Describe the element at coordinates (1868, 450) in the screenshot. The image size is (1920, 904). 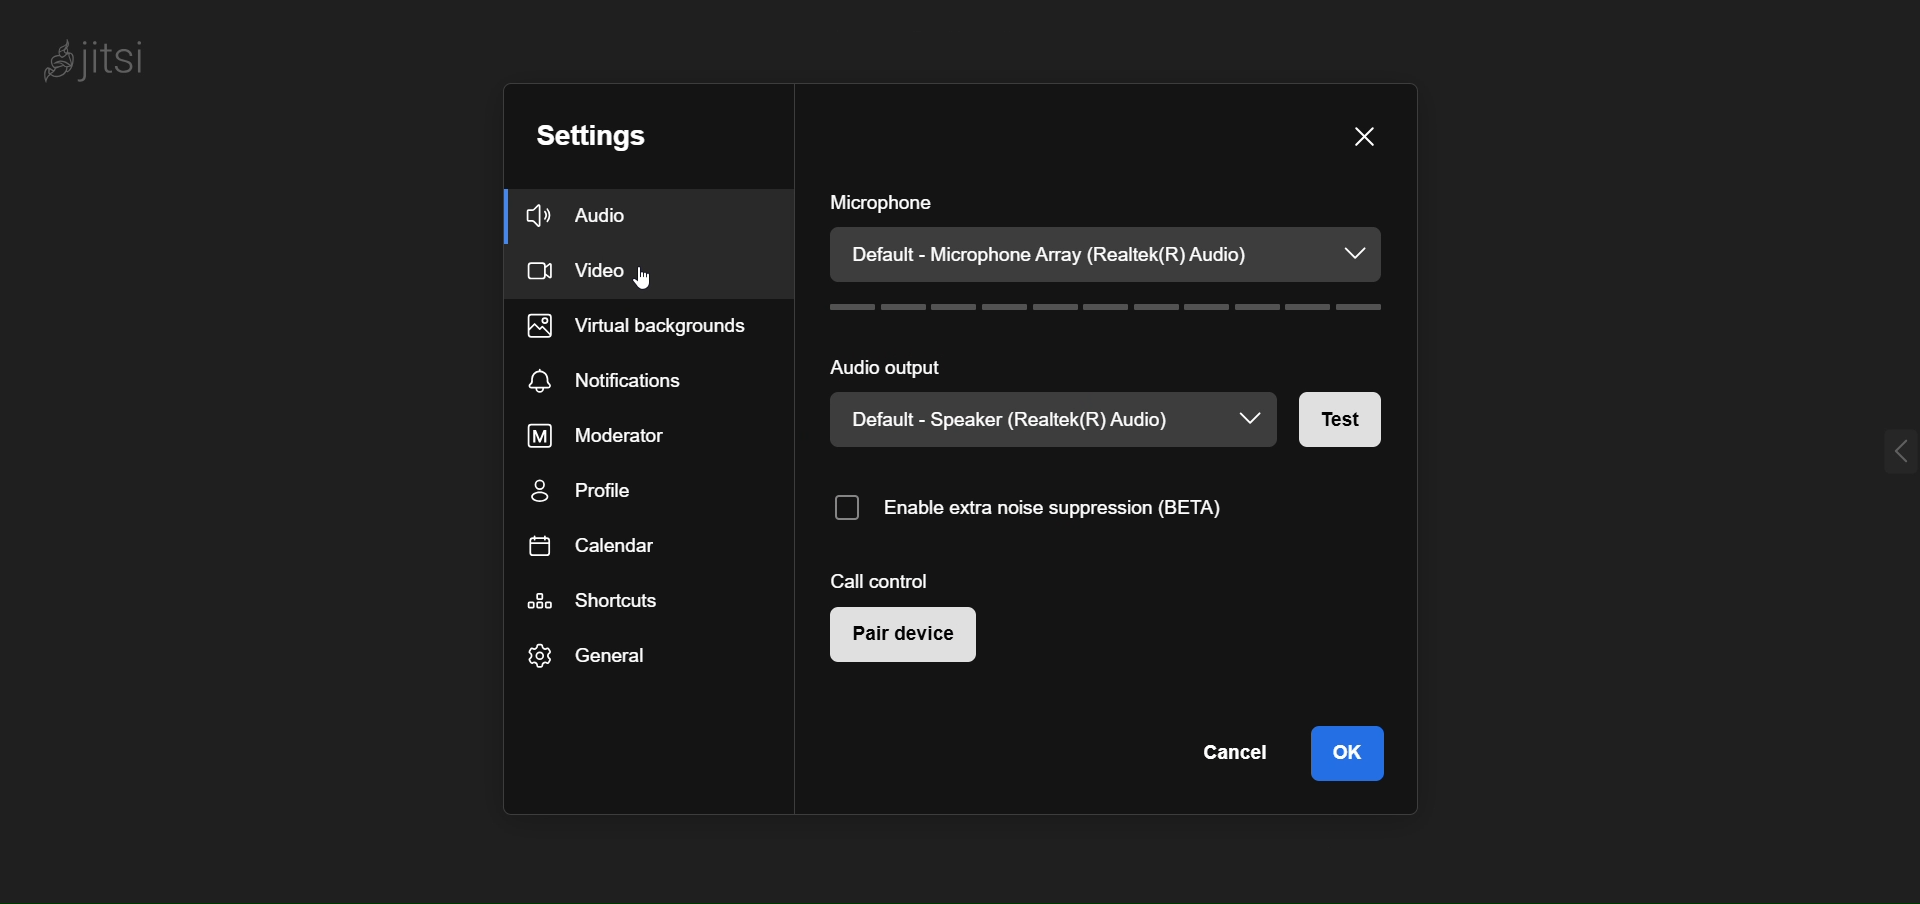
I see `expand` at that location.